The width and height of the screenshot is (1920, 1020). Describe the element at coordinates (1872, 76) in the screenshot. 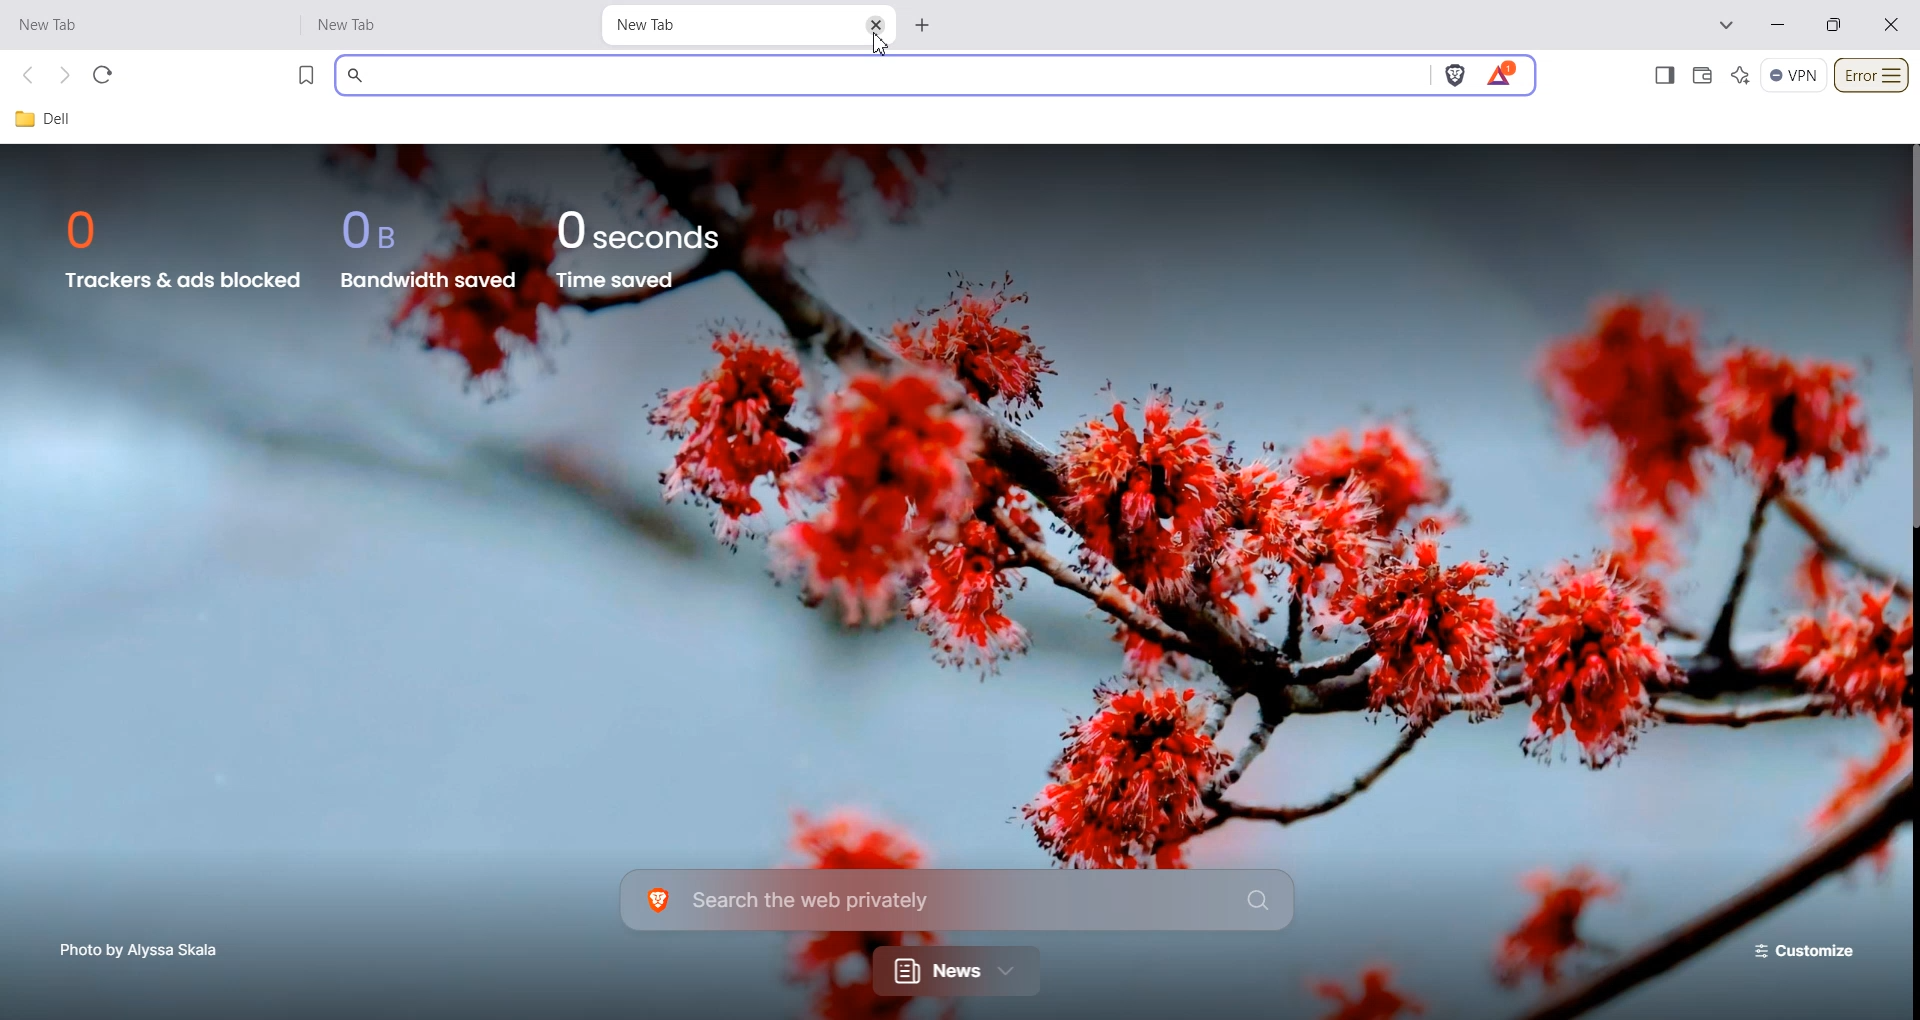

I see `Customize and control brave` at that location.